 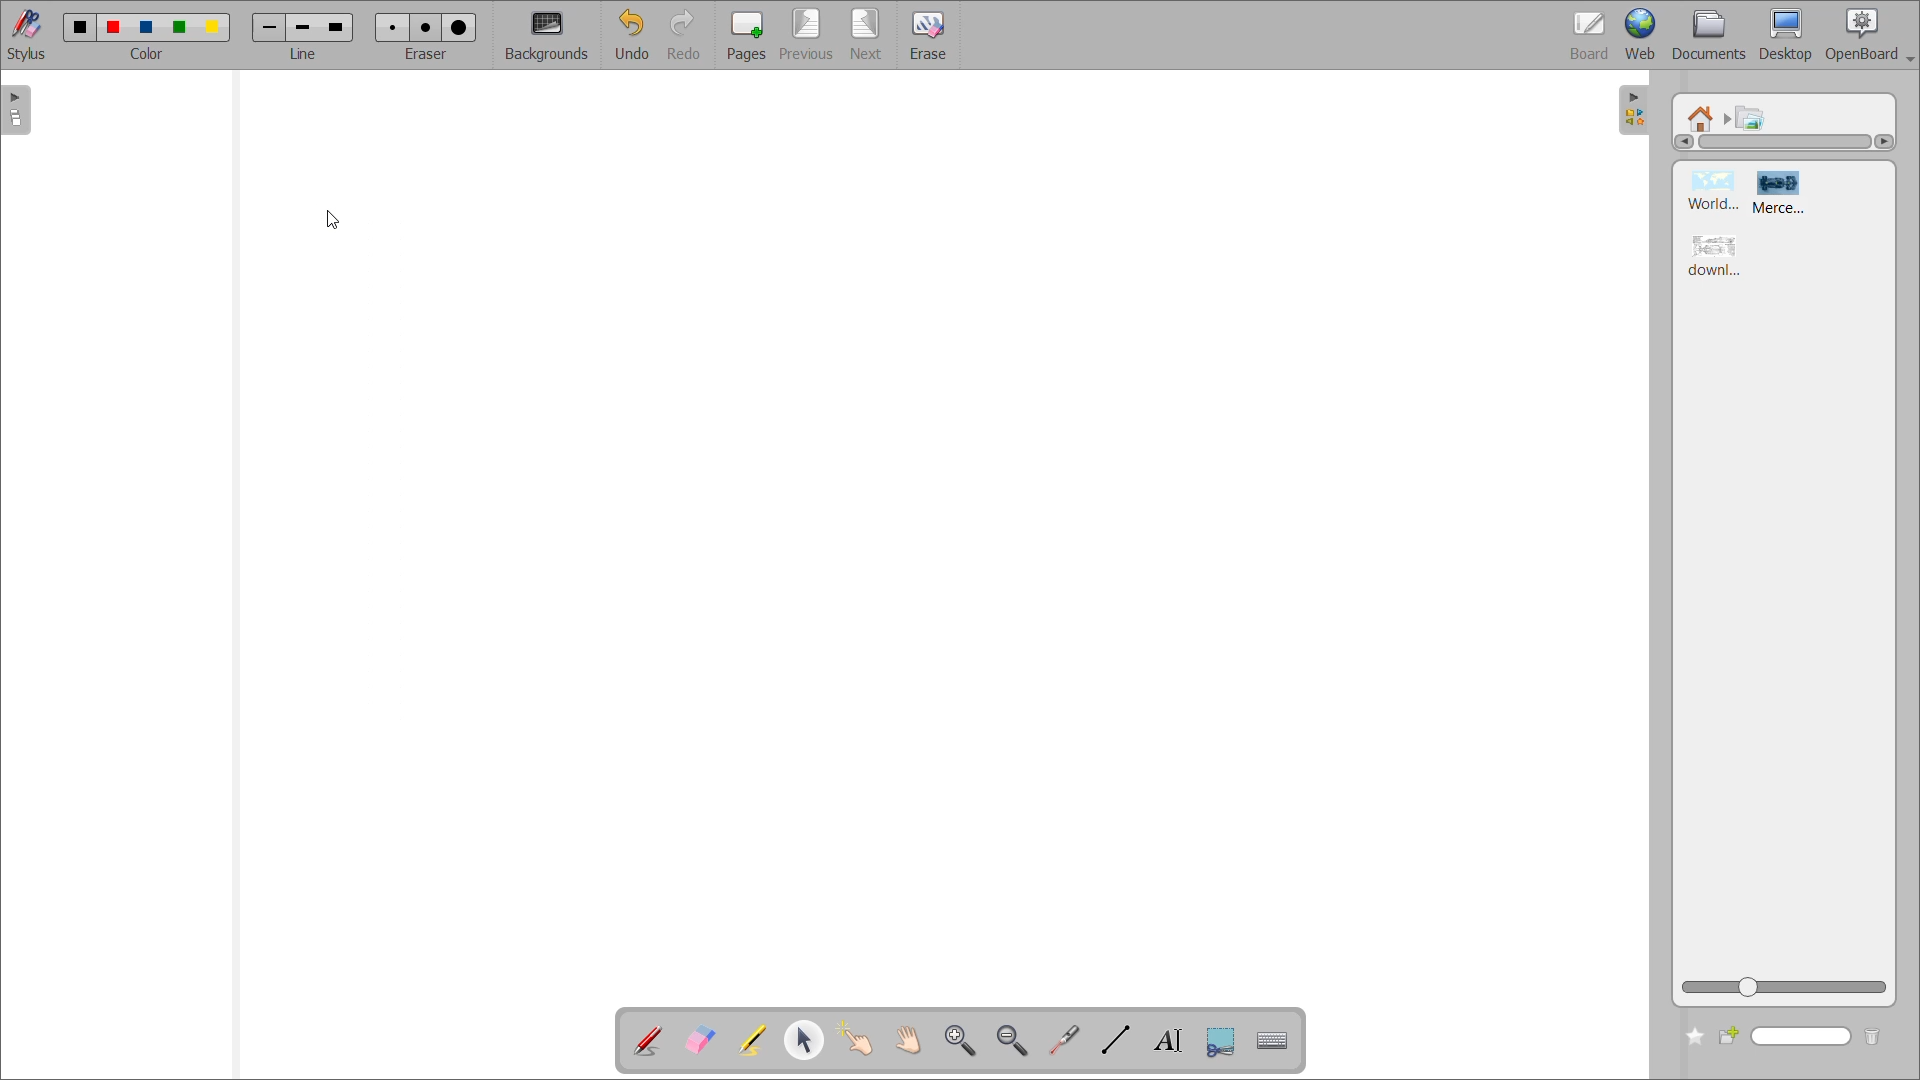 I want to click on zoom in, so click(x=960, y=1038).